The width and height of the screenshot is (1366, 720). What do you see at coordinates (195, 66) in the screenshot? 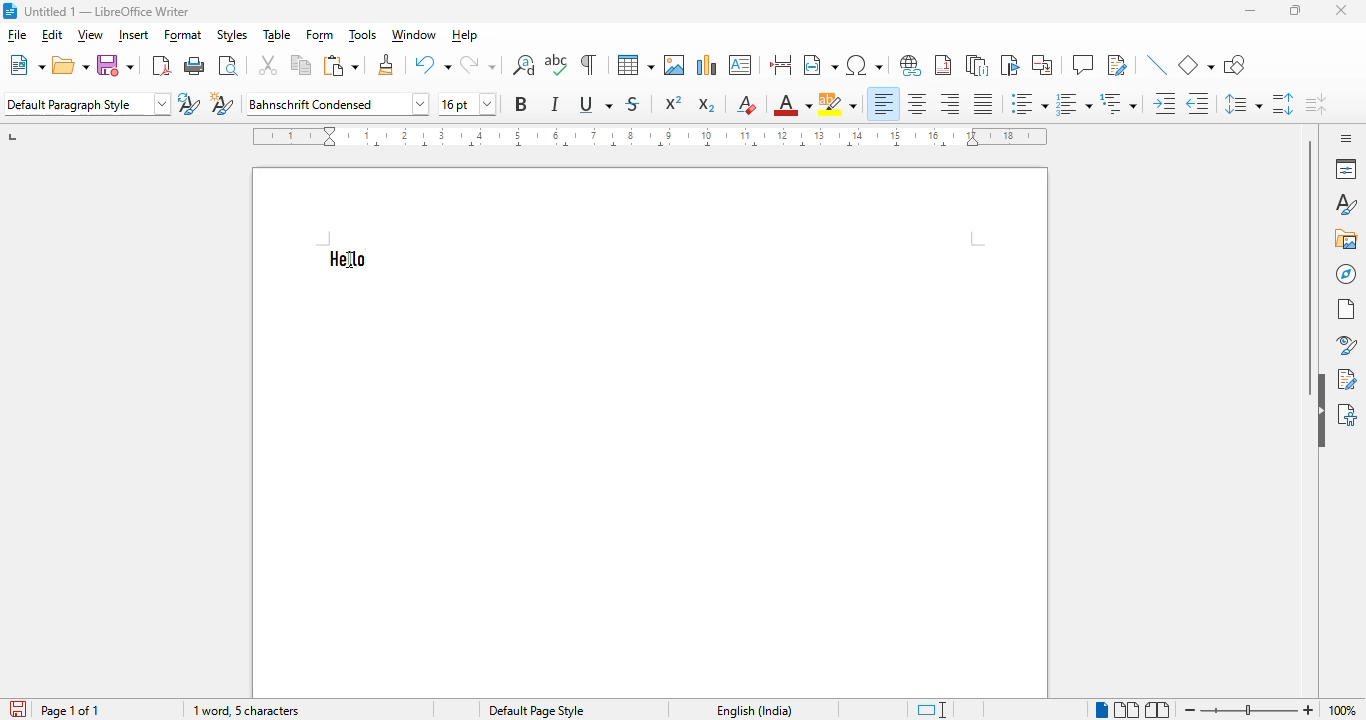
I see `print` at bounding box center [195, 66].